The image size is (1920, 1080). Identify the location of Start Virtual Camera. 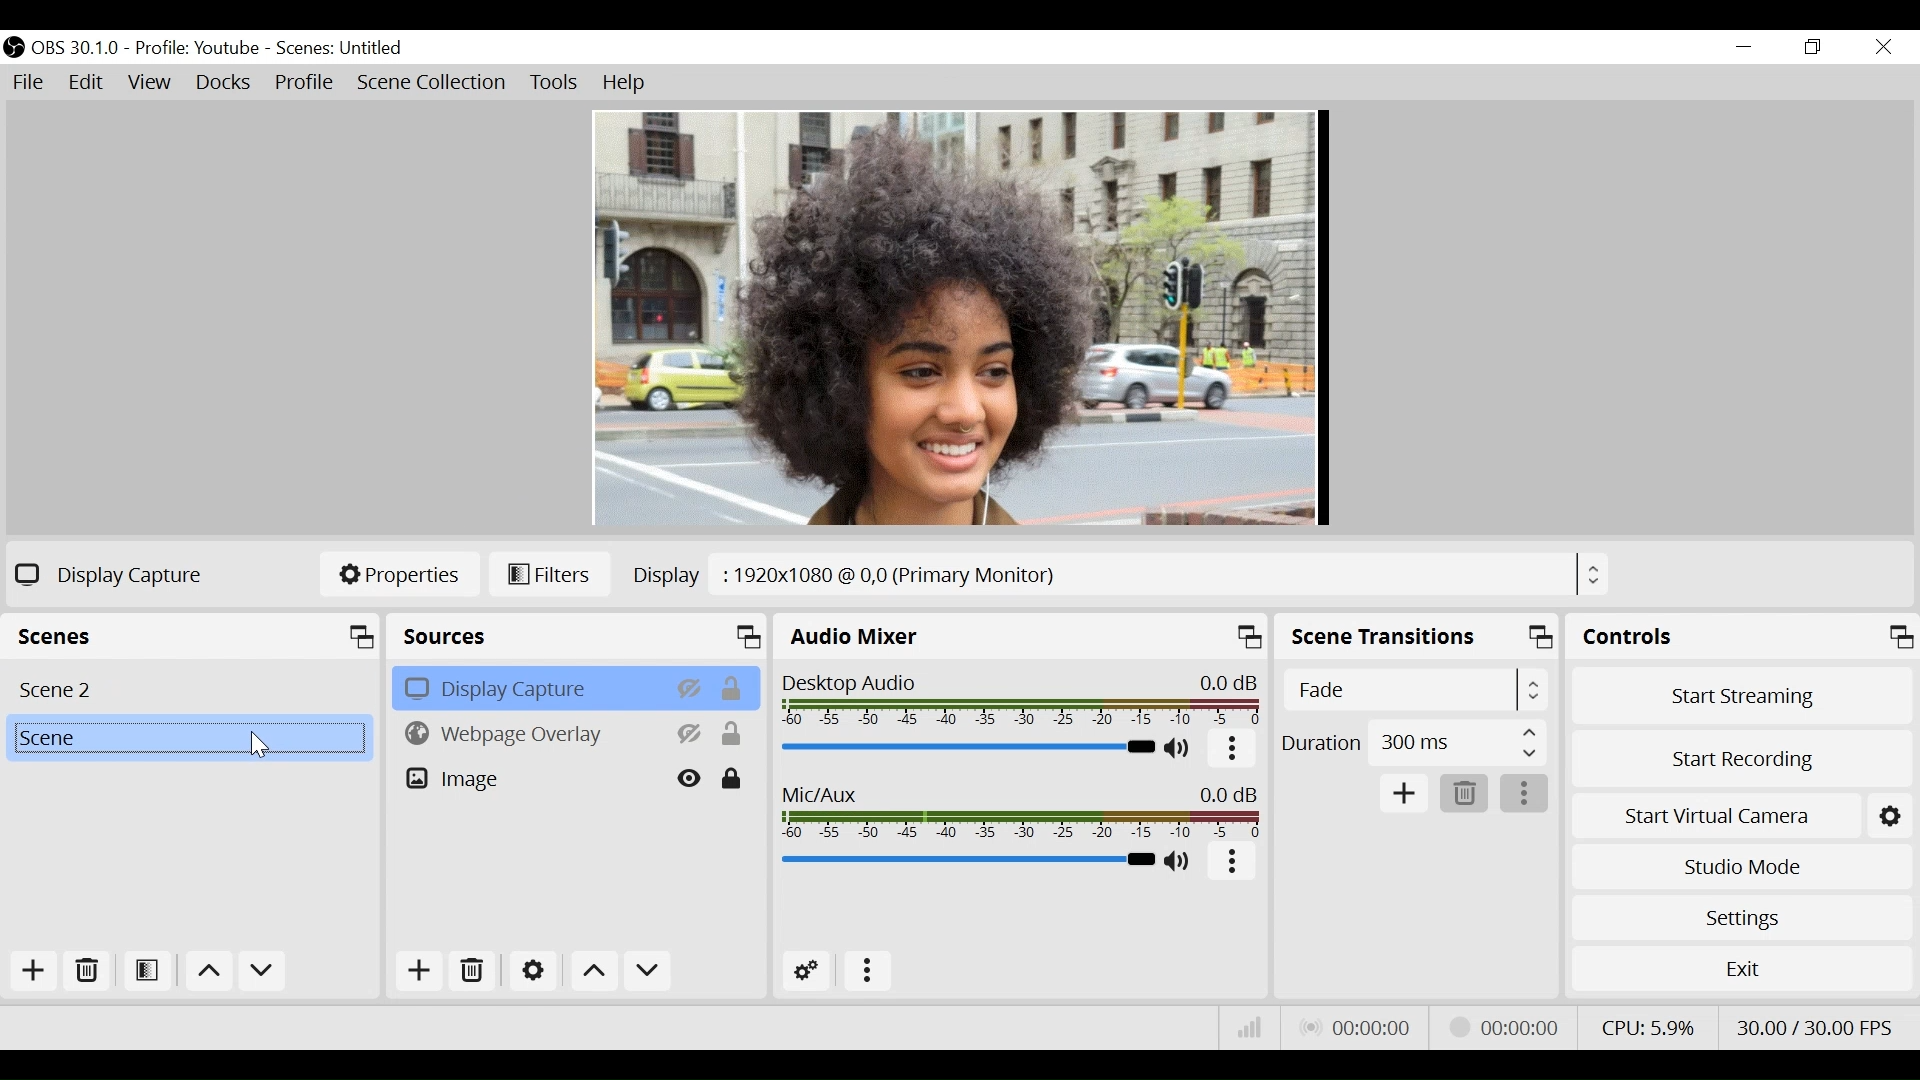
(1715, 817).